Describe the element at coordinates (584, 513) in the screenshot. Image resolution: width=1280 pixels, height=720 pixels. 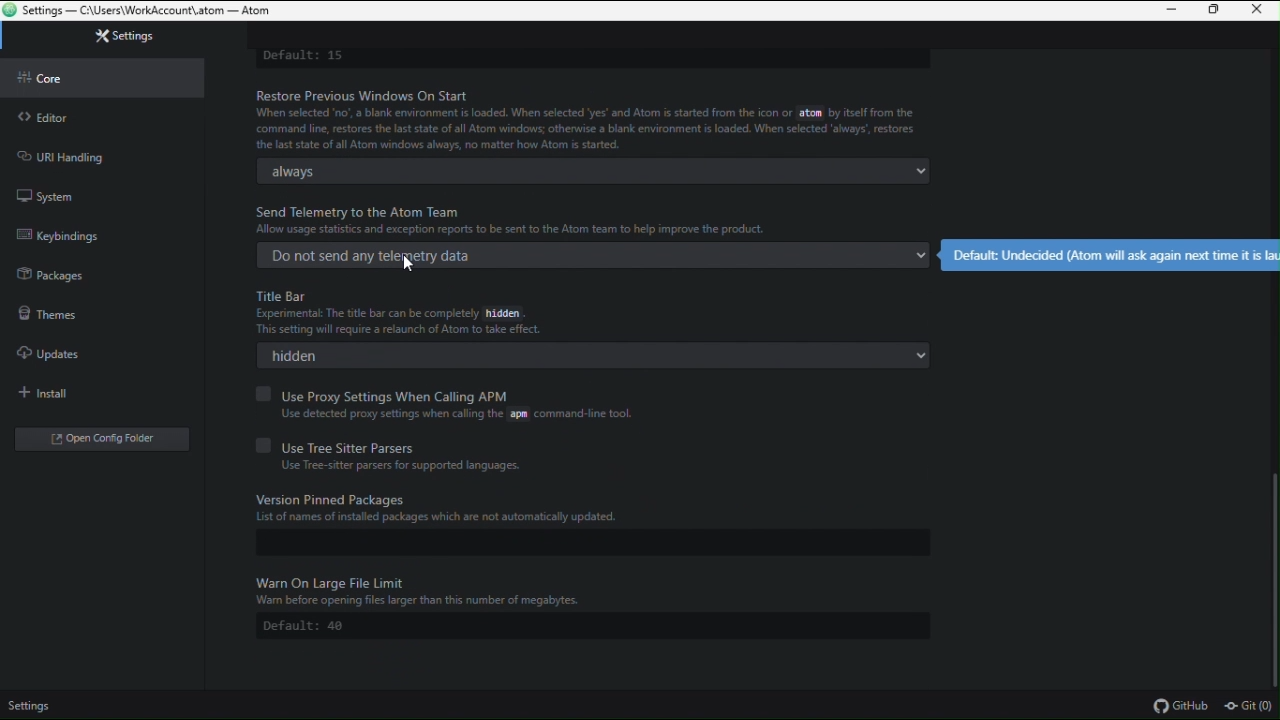
I see `Version Pinned Packages List of names of installed packages which are not automatically updated.` at that location.